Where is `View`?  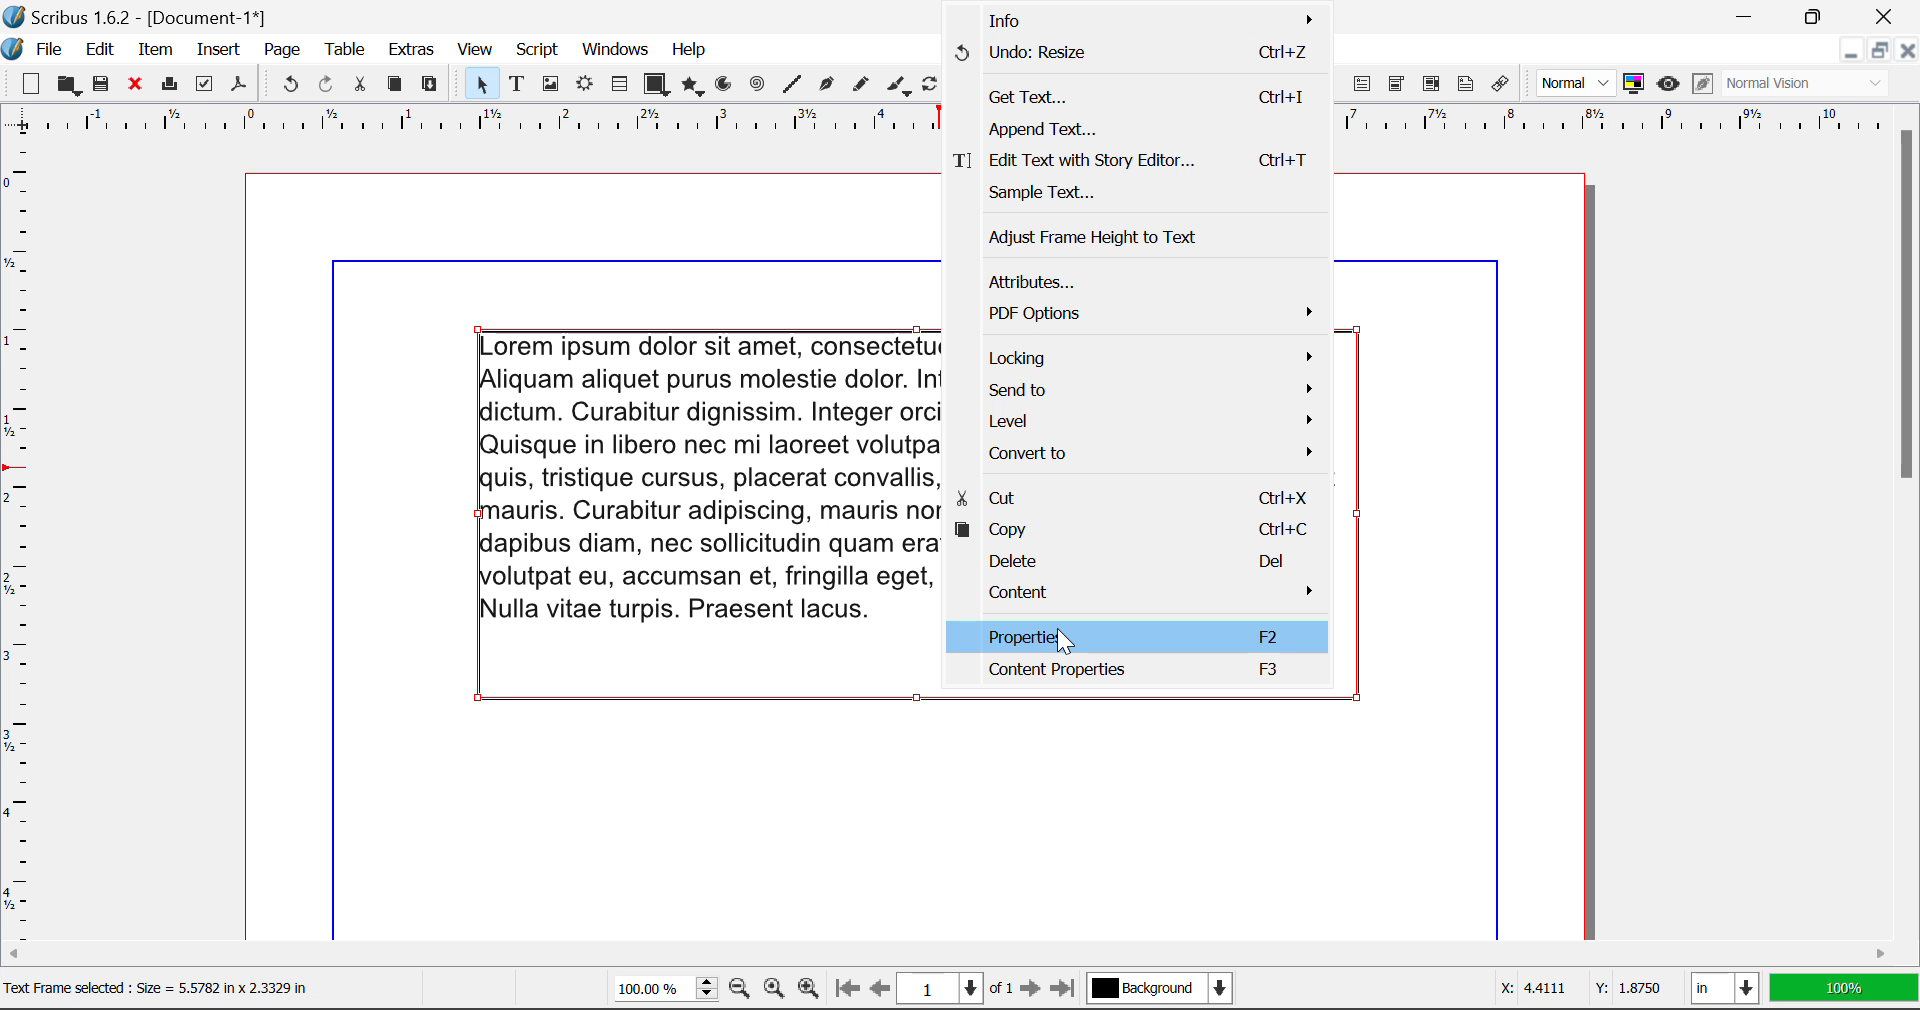
View is located at coordinates (475, 50).